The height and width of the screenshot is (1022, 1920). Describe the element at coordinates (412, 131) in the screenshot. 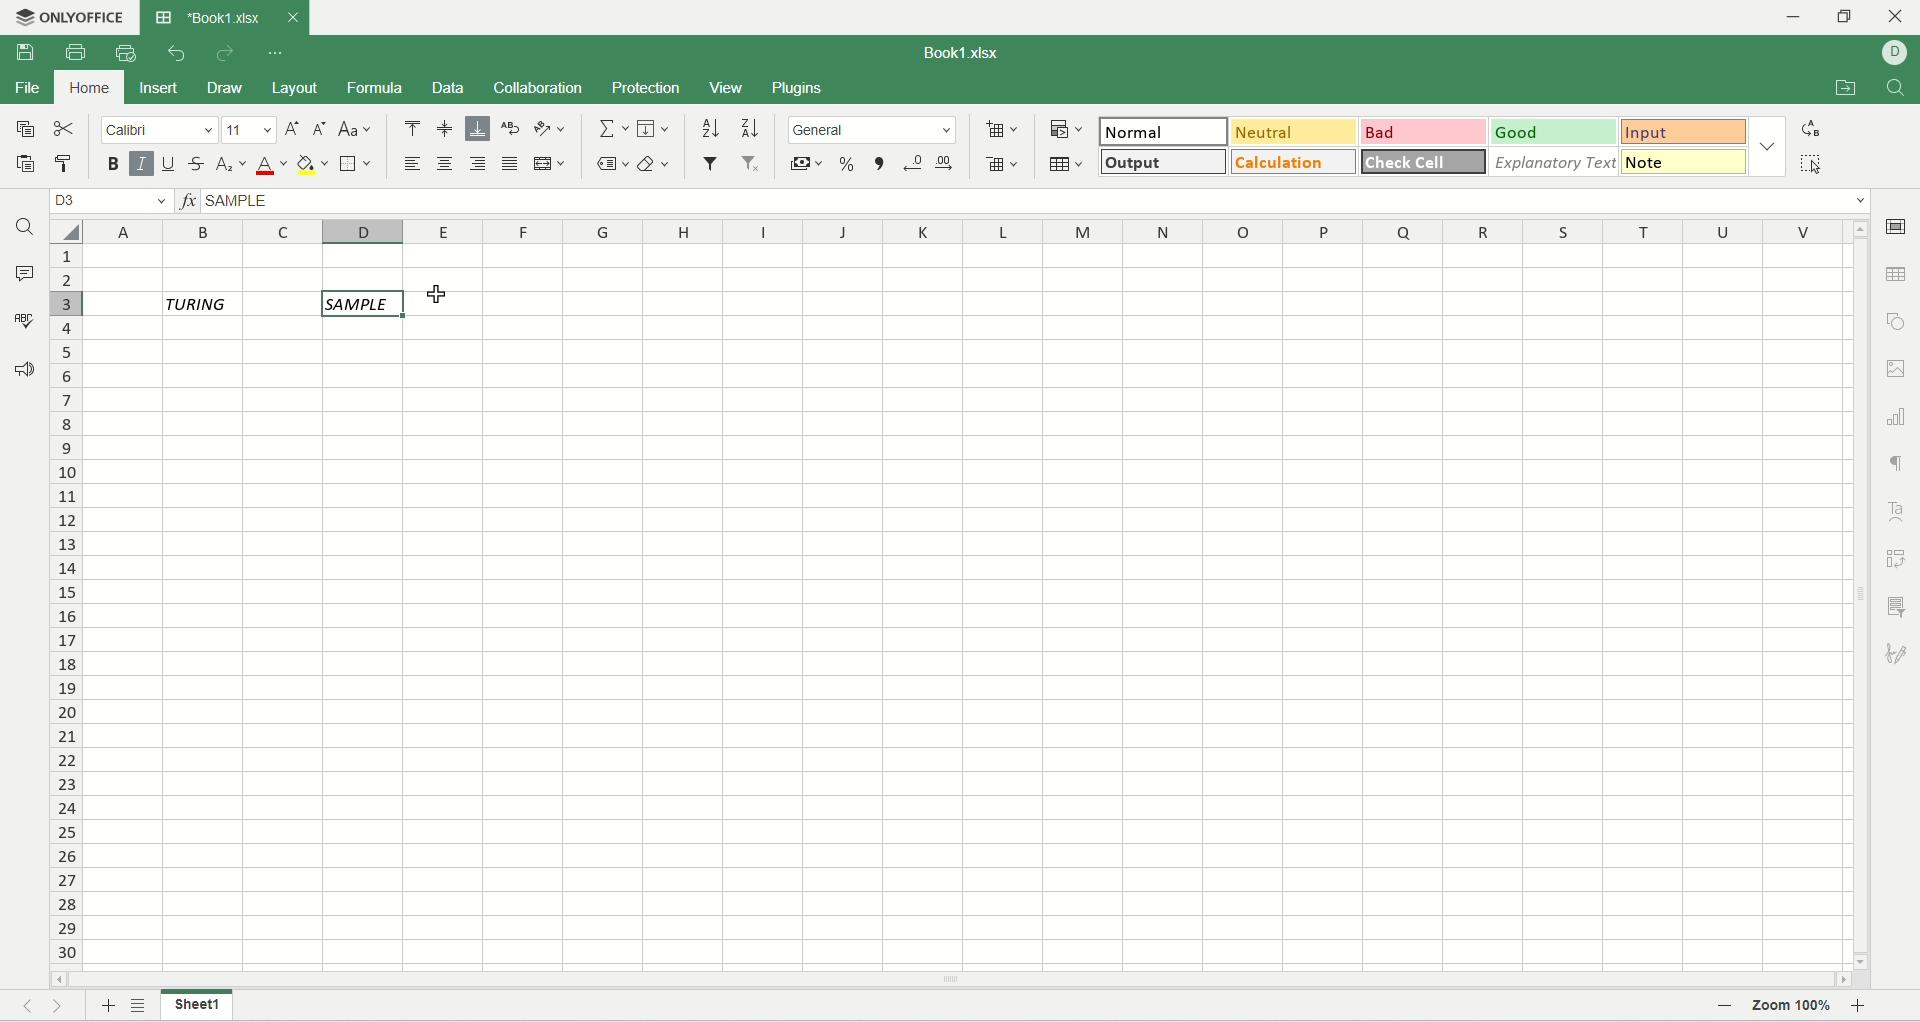

I see `align top` at that location.